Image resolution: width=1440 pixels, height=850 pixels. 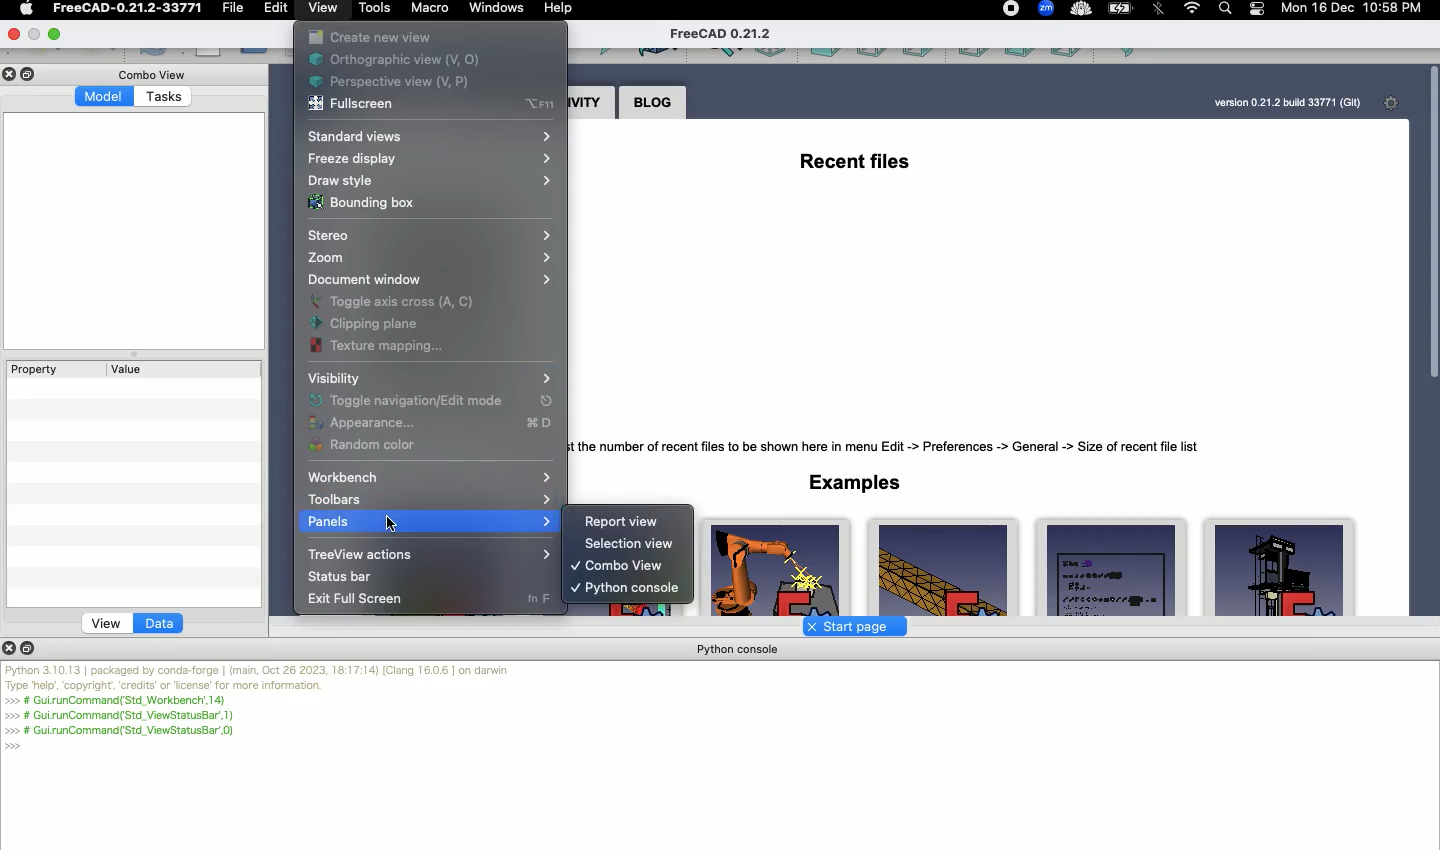 What do you see at coordinates (393, 522) in the screenshot?
I see `cursor` at bounding box center [393, 522].